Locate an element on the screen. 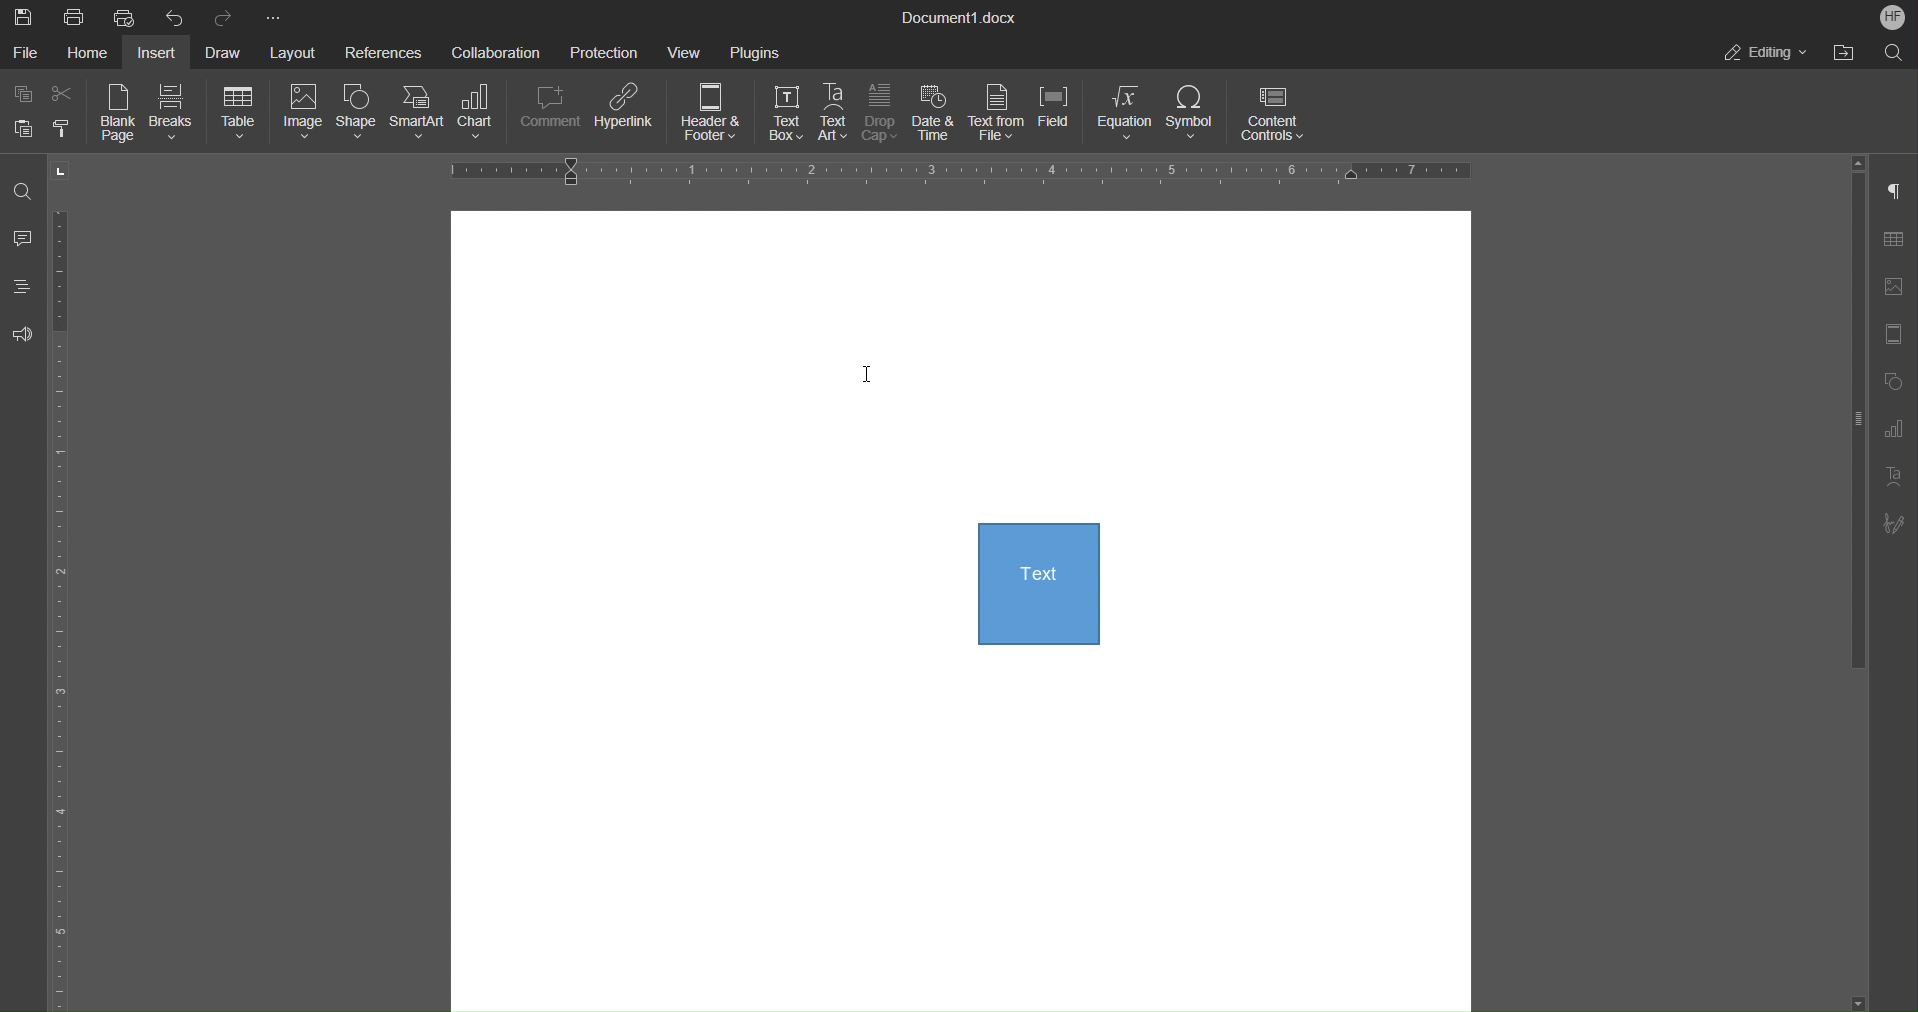 The height and width of the screenshot is (1012, 1918). Content Controls is located at coordinates (1277, 115).